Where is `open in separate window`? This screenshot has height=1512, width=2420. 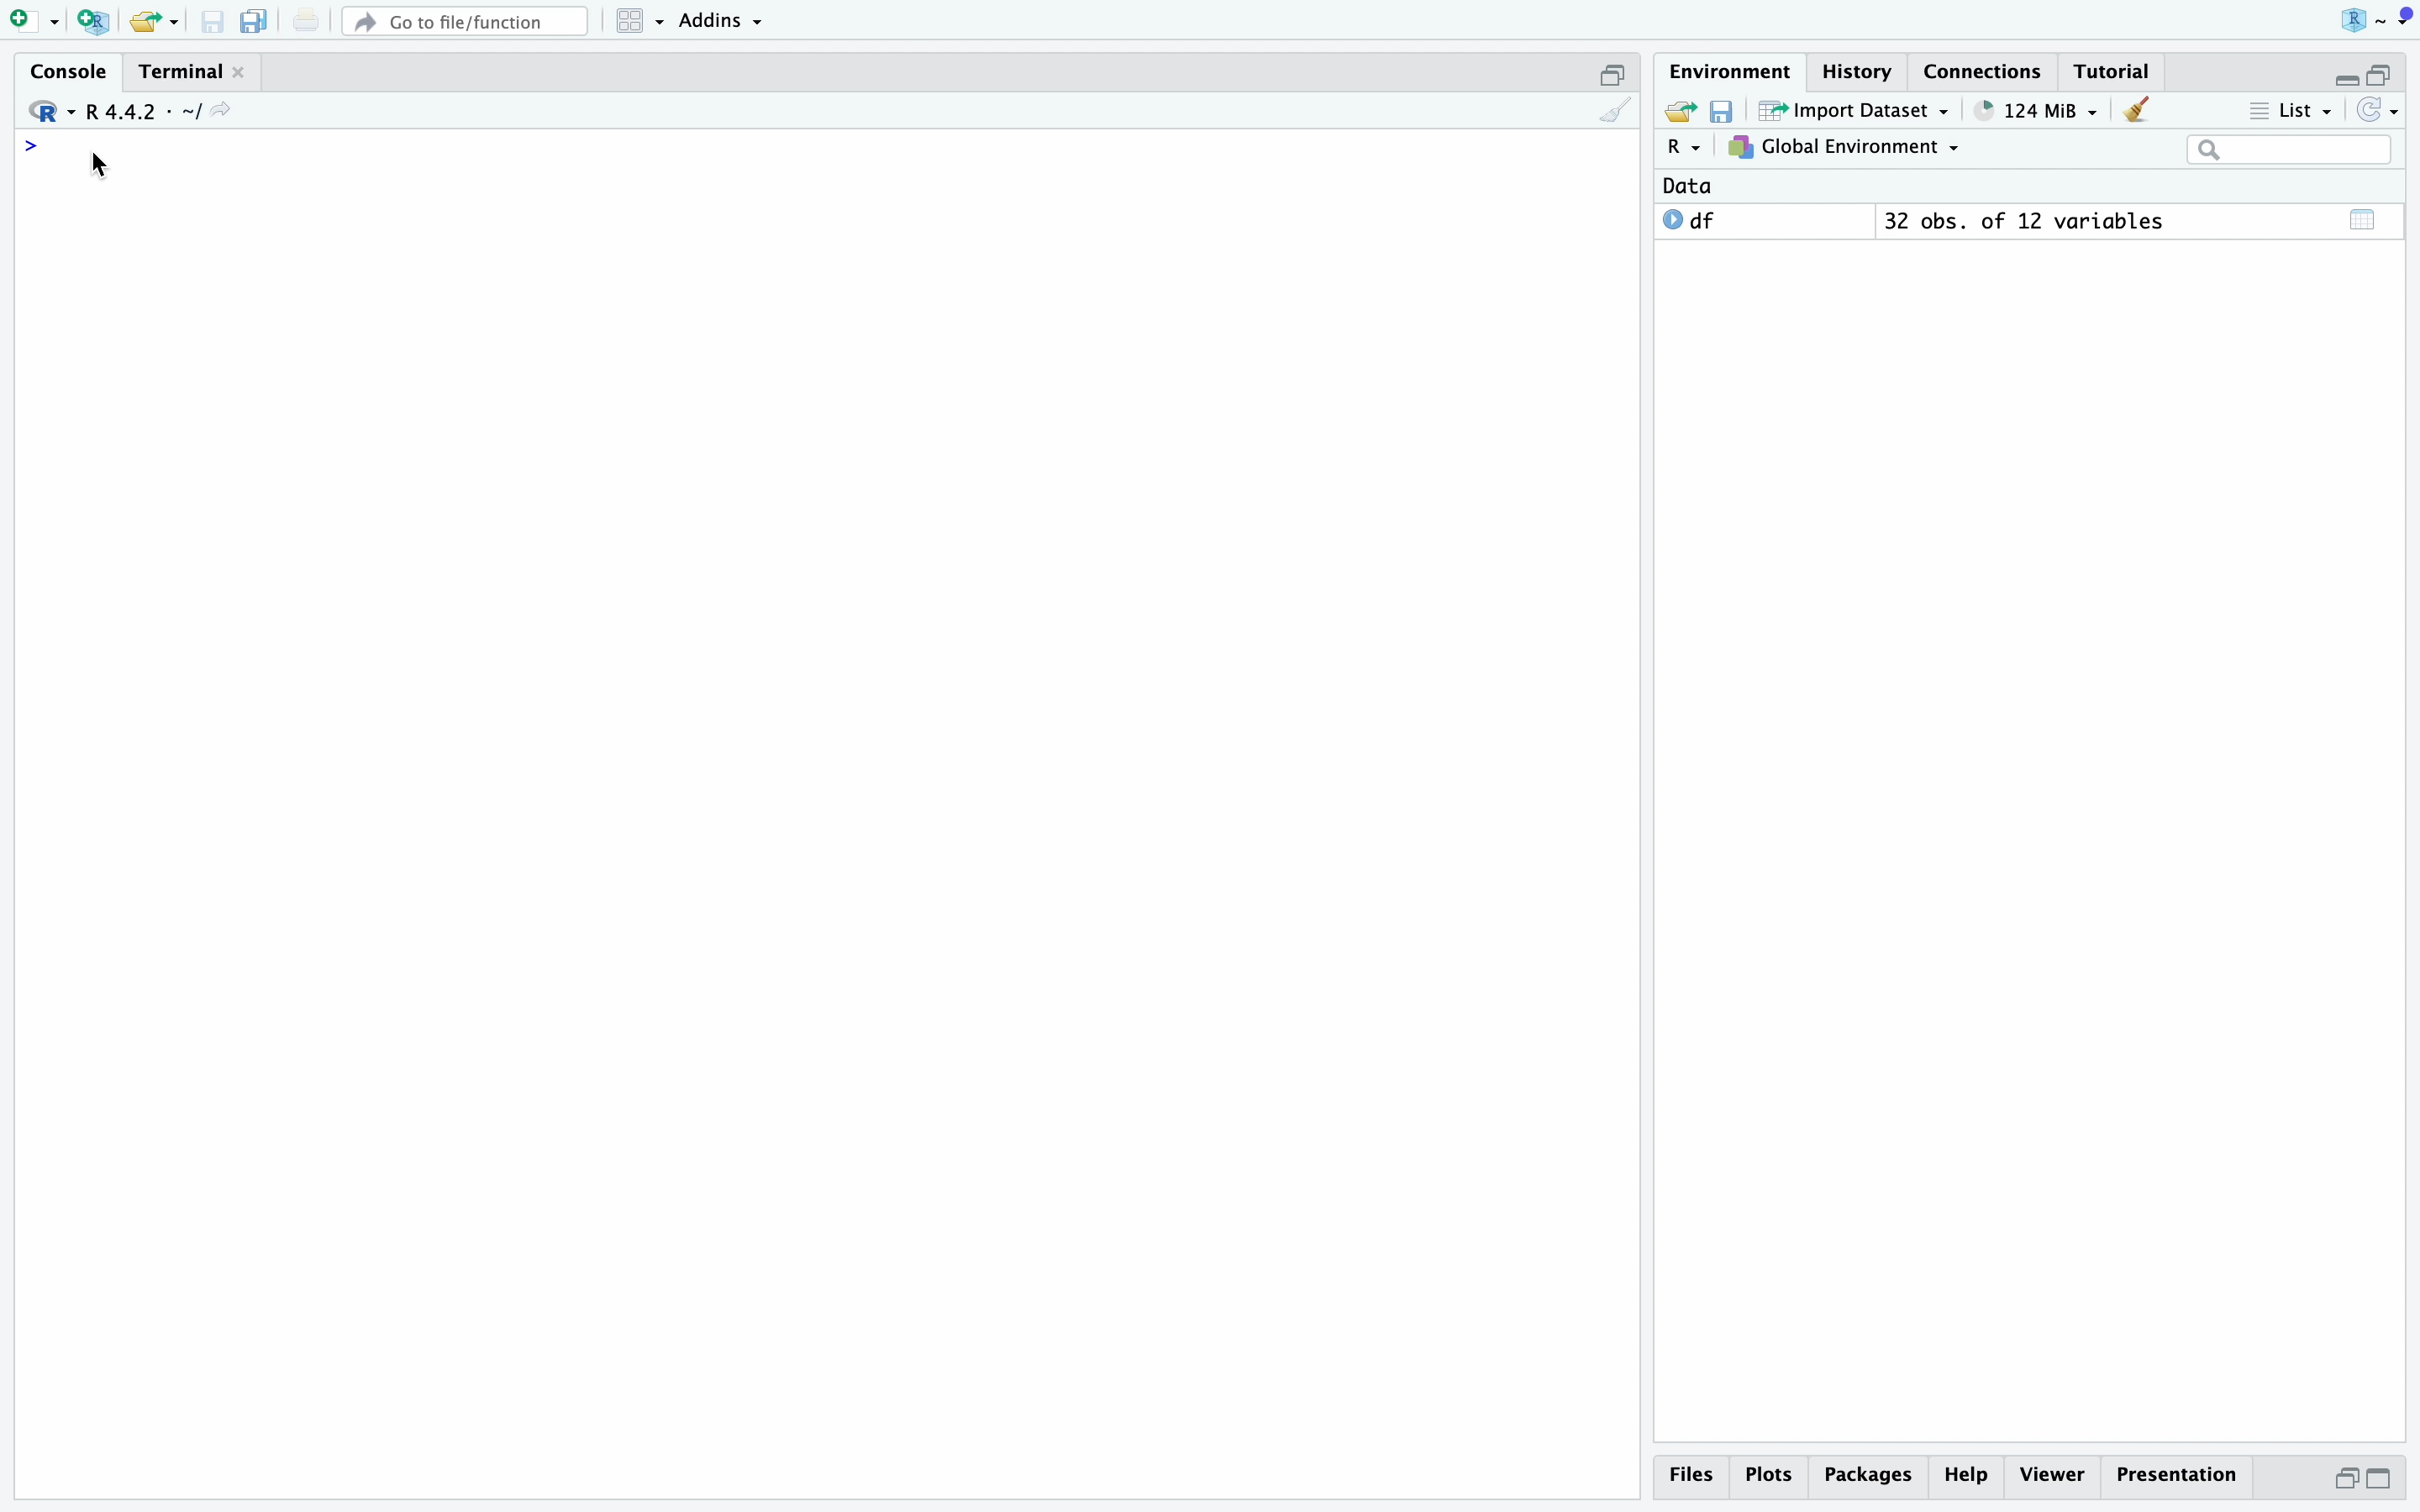 open in separate window is located at coordinates (1614, 75).